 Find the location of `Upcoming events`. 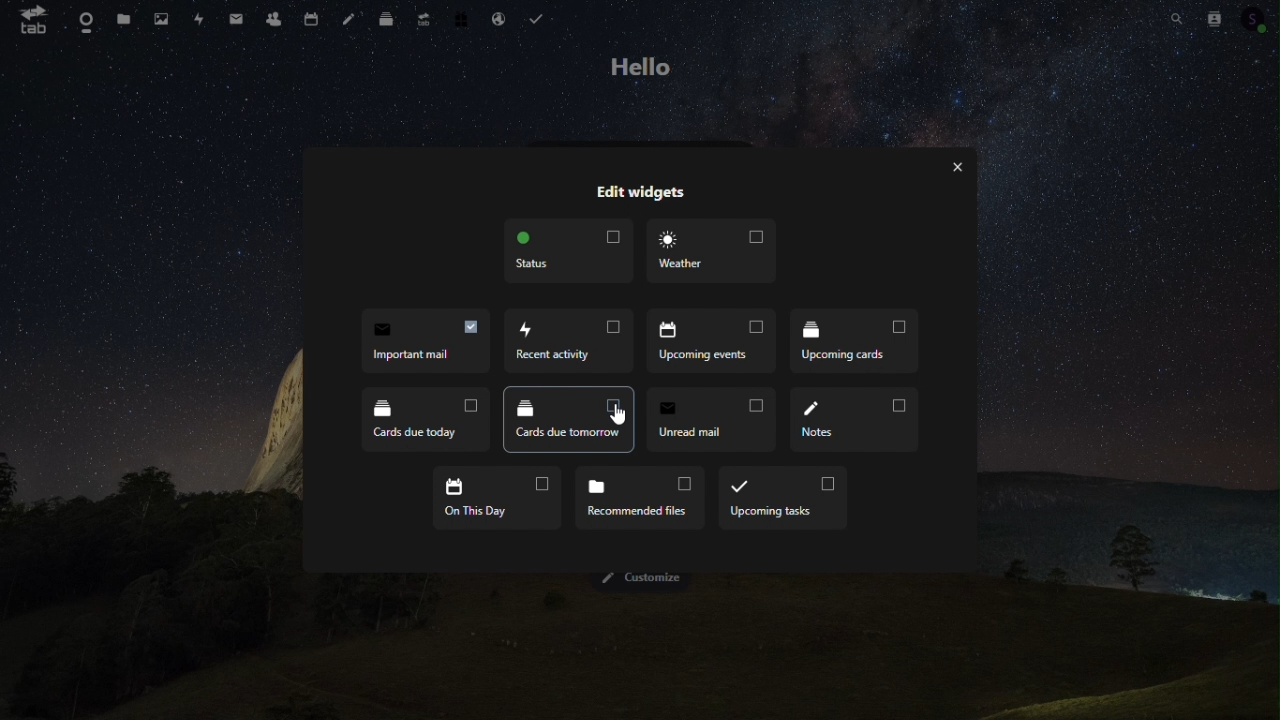

Upcoming events is located at coordinates (717, 344).